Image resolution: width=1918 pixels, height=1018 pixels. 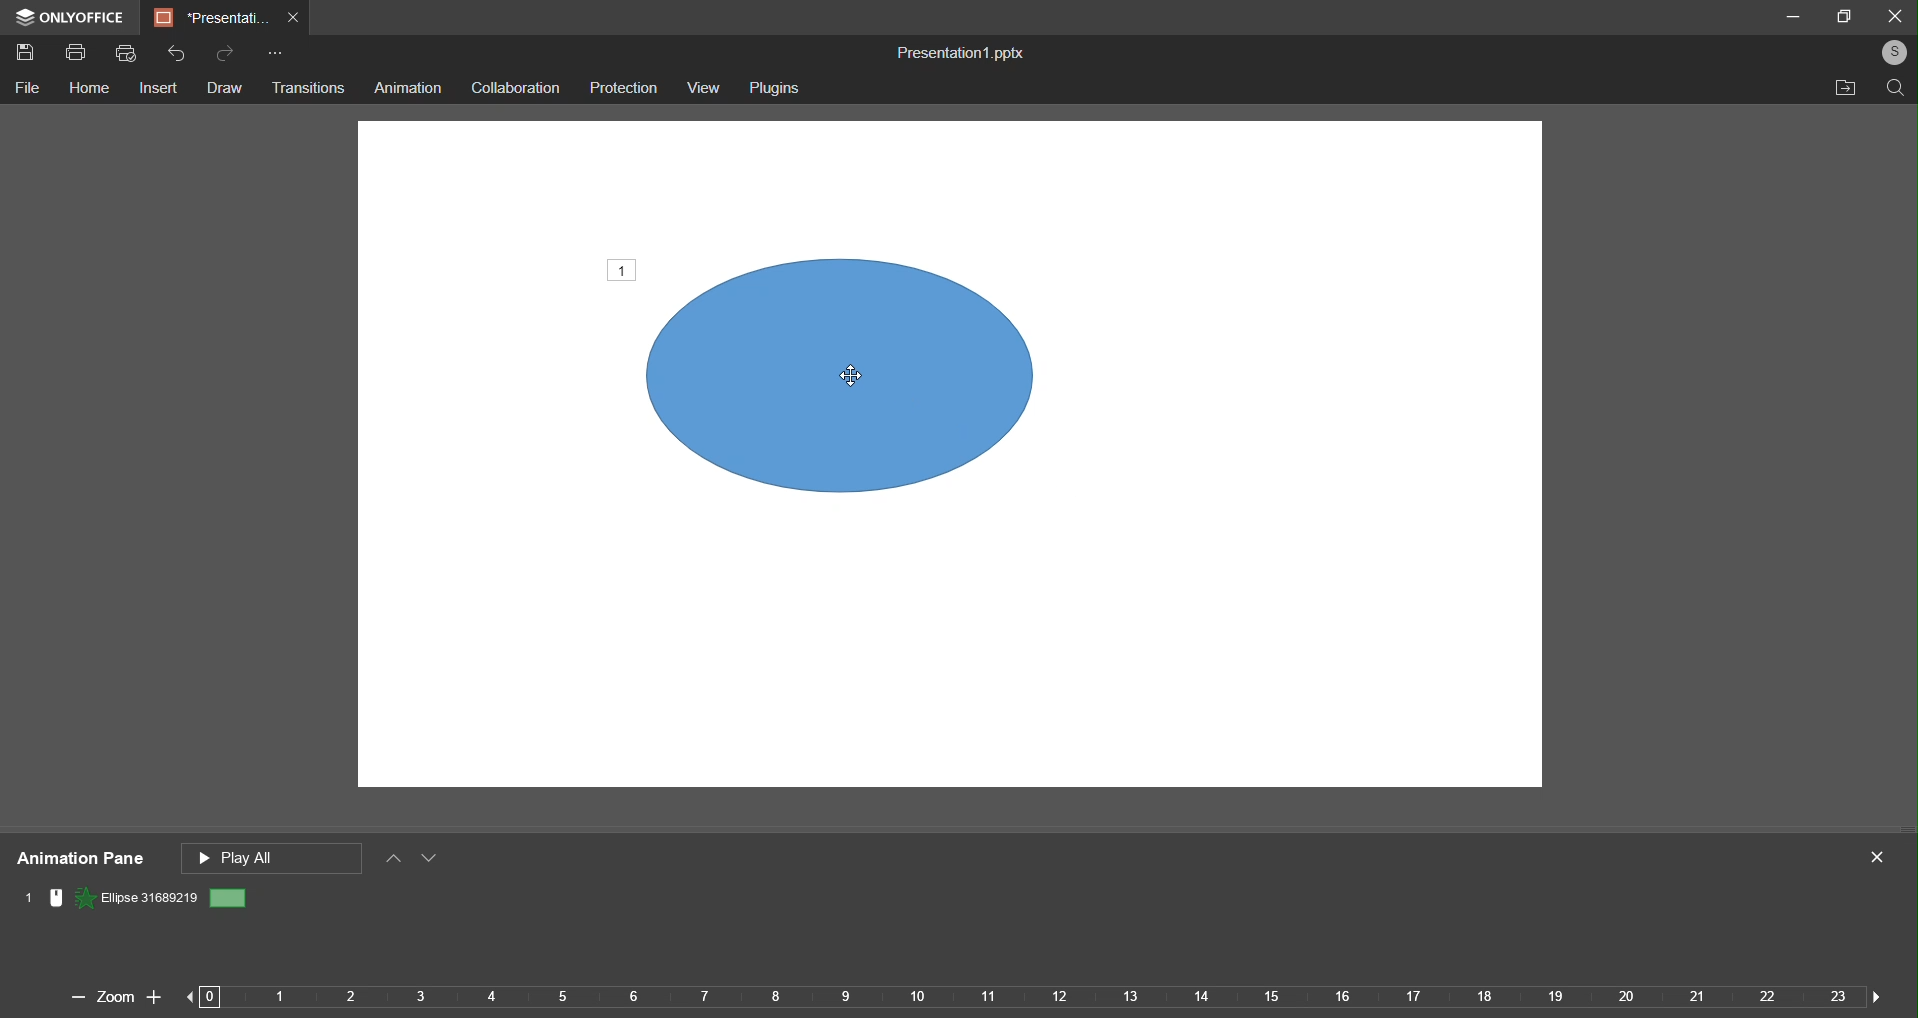 I want to click on next, so click(x=1871, y=994).